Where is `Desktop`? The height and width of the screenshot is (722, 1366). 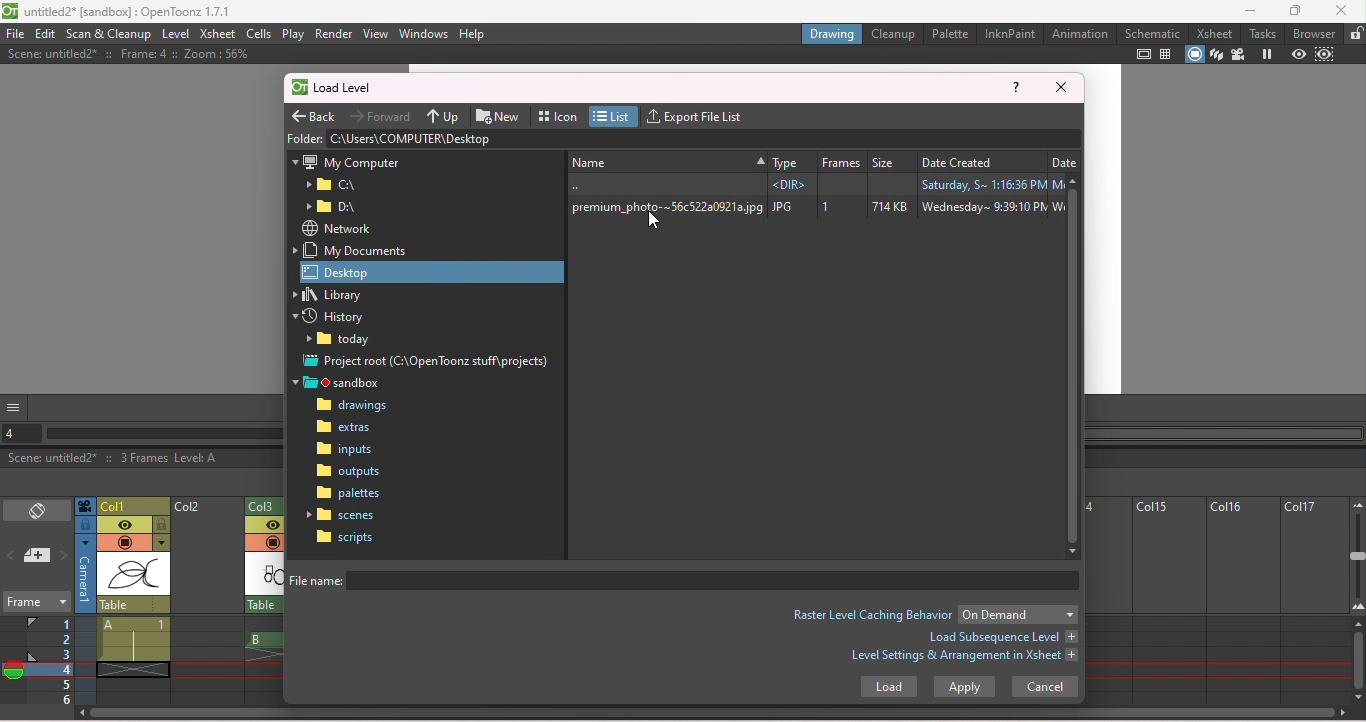
Desktop is located at coordinates (434, 271).